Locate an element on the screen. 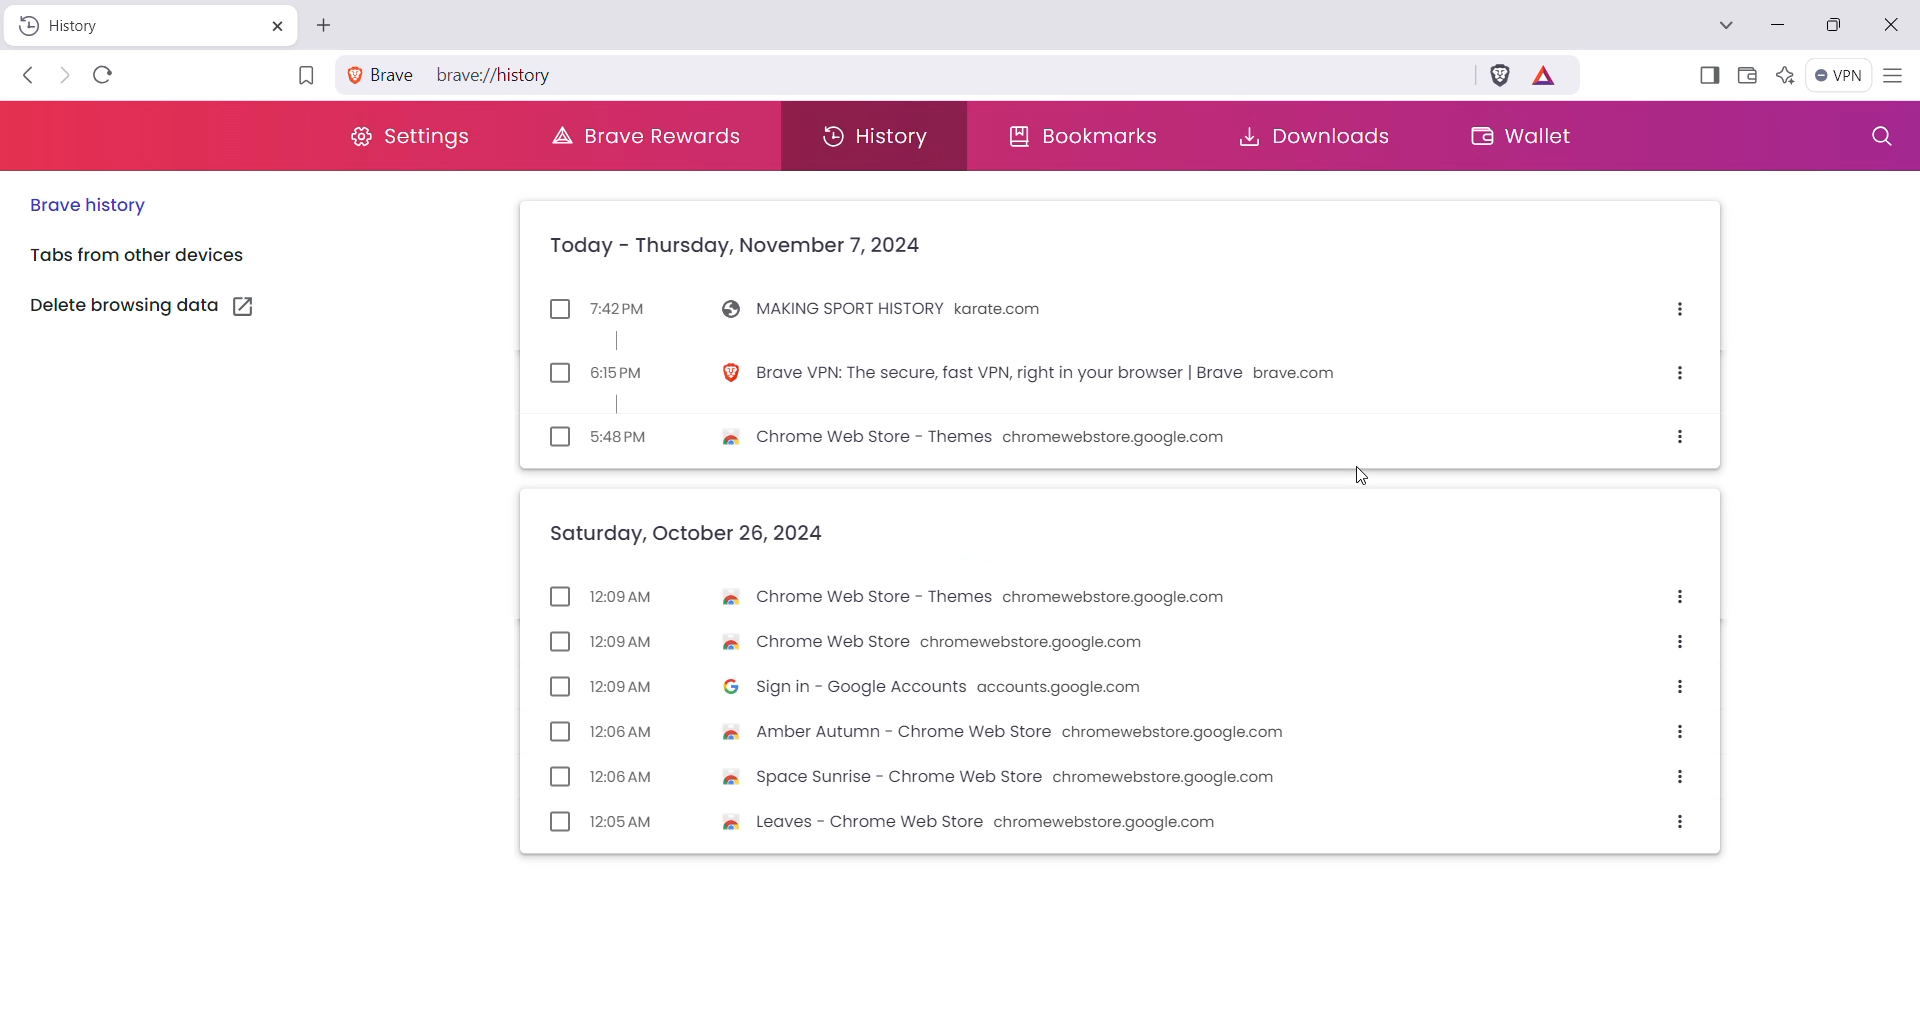  History is located at coordinates (129, 25).